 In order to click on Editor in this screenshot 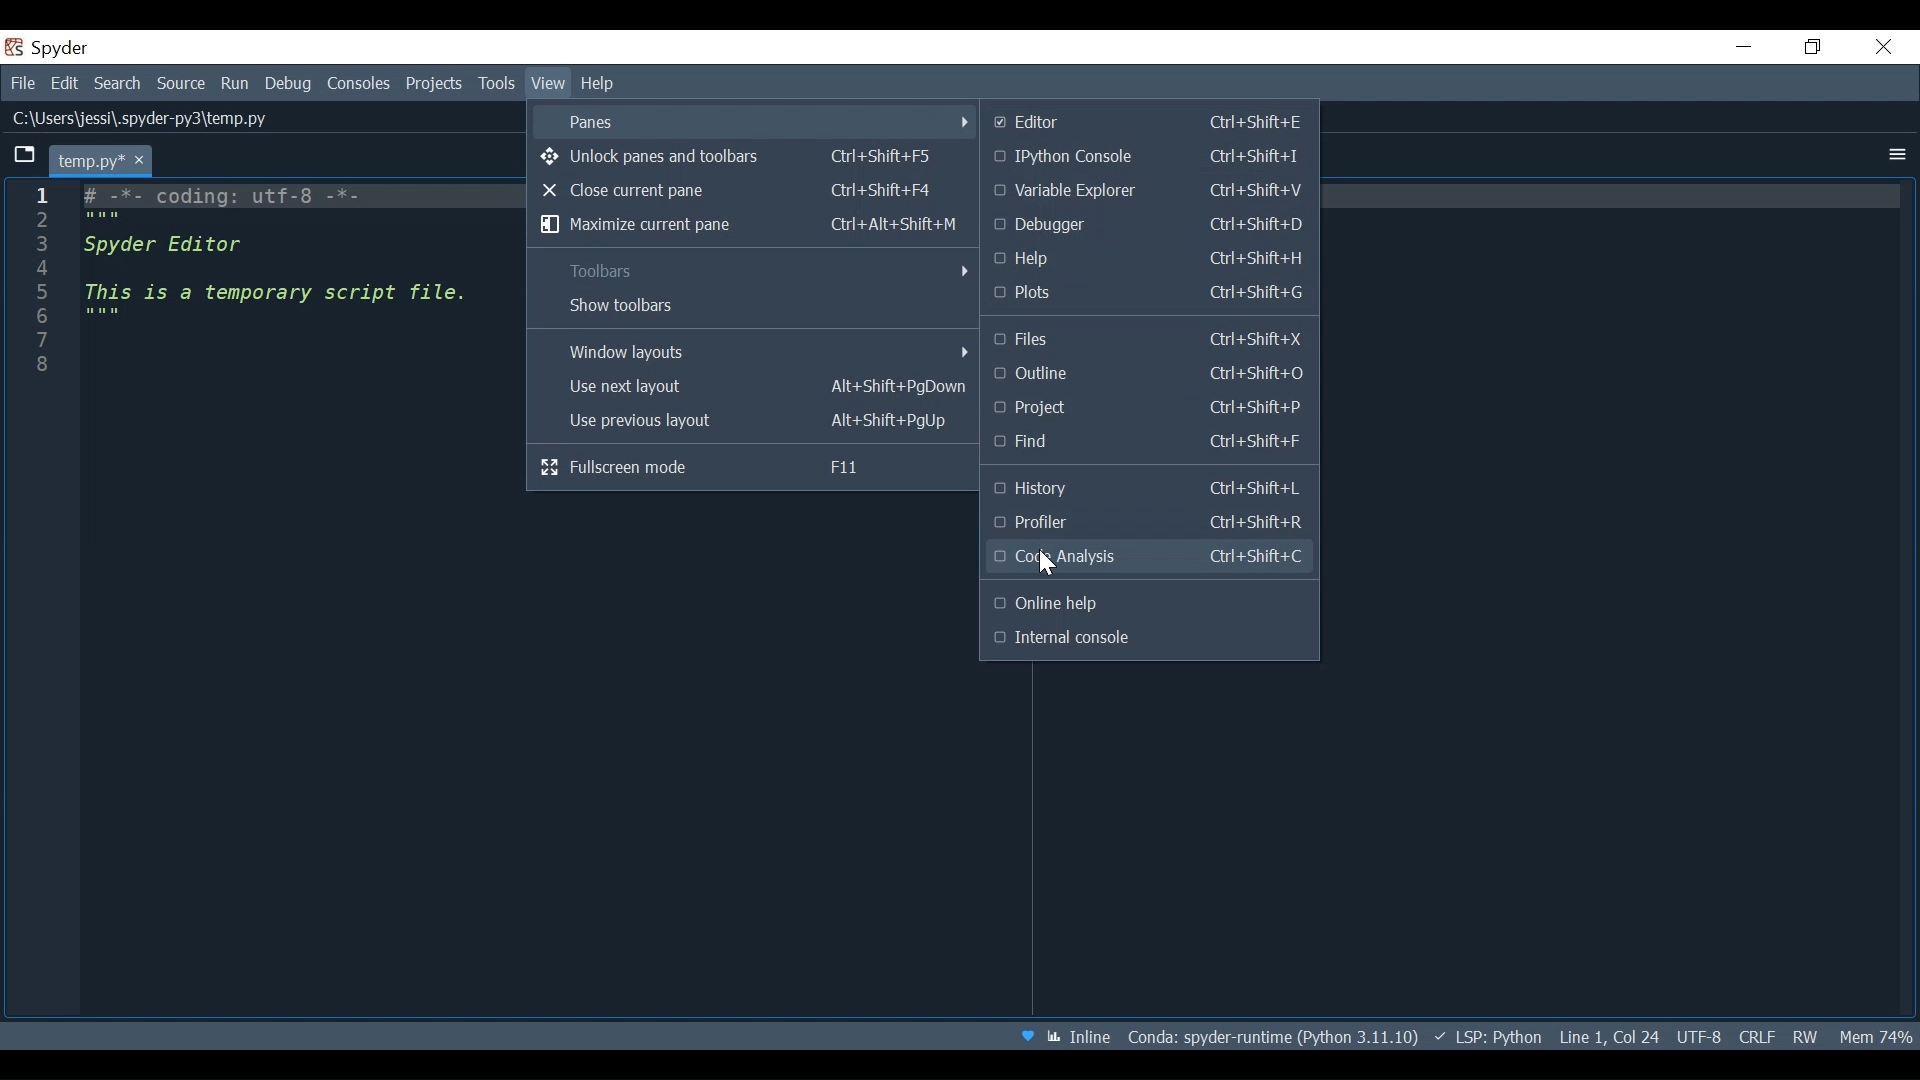, I will do `click(1145, 123)`.